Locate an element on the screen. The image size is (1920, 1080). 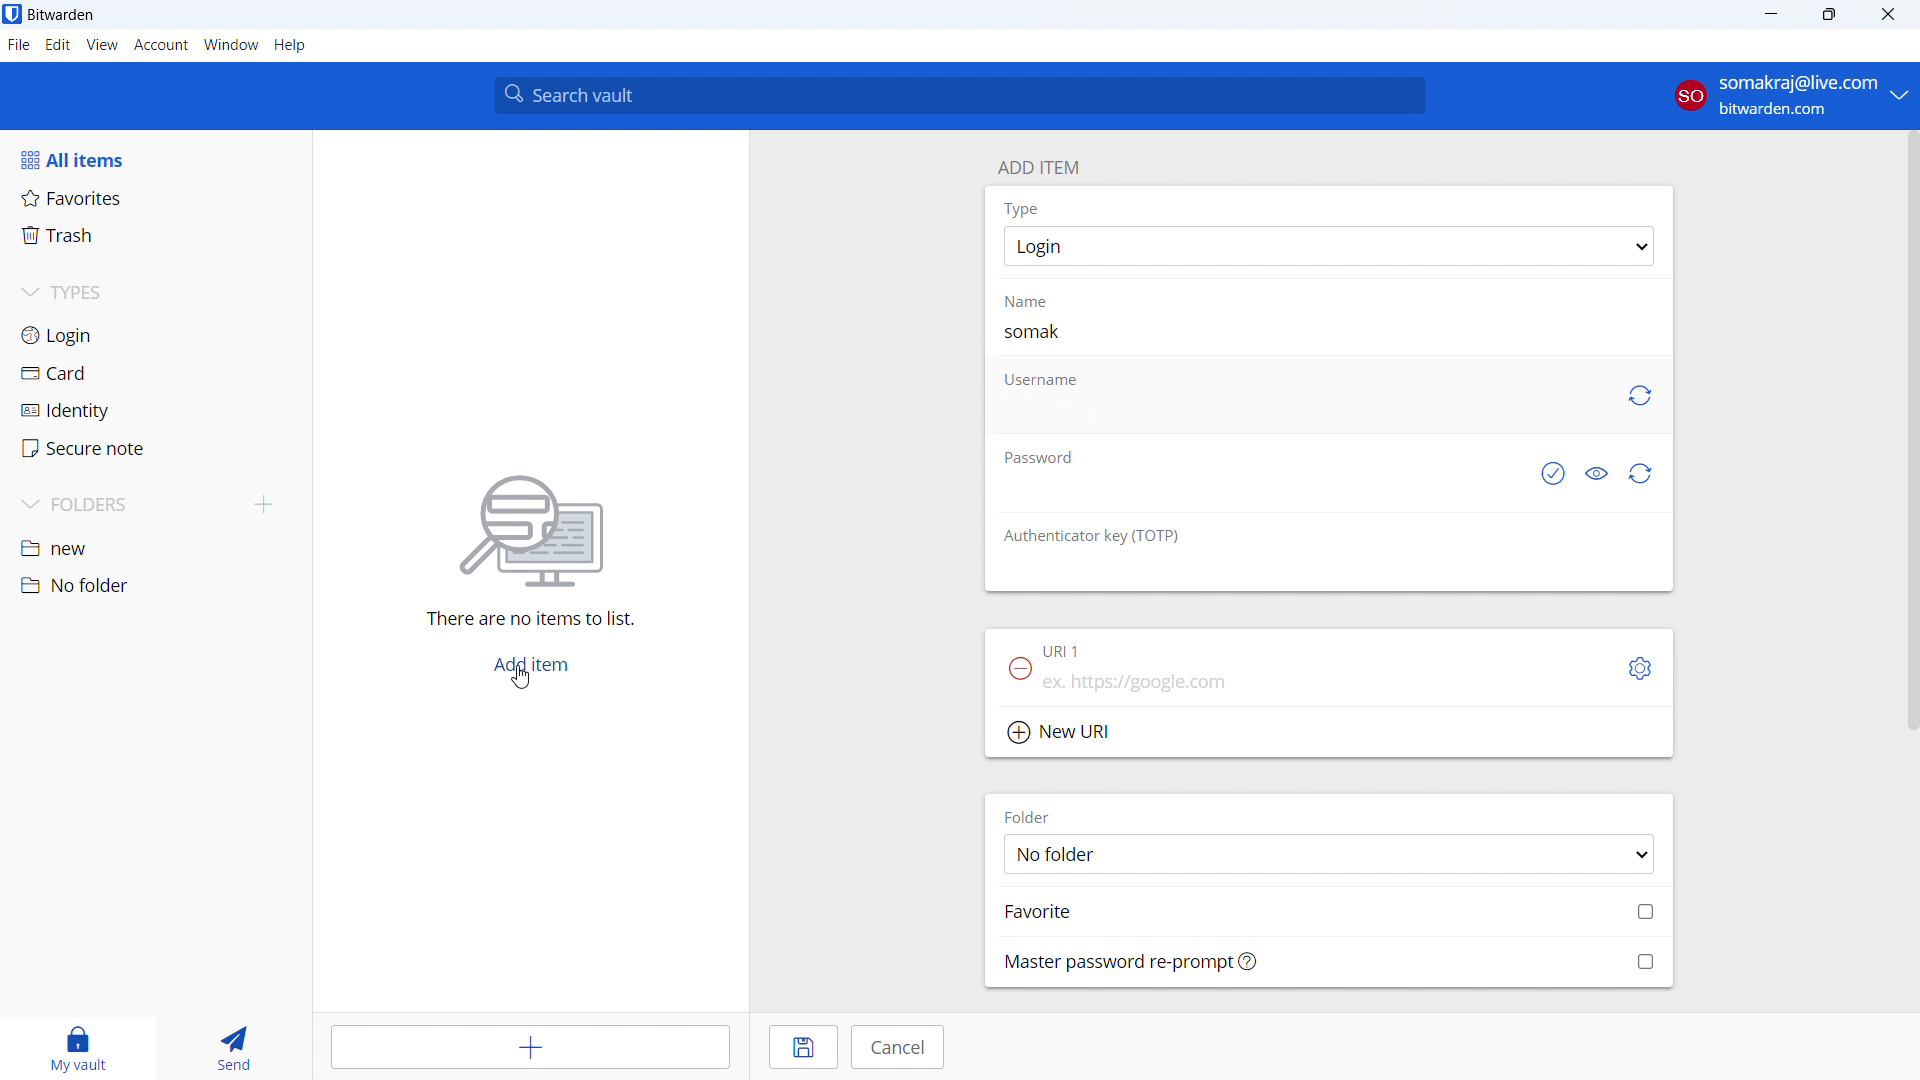
file is located at coordinates (19, 45).